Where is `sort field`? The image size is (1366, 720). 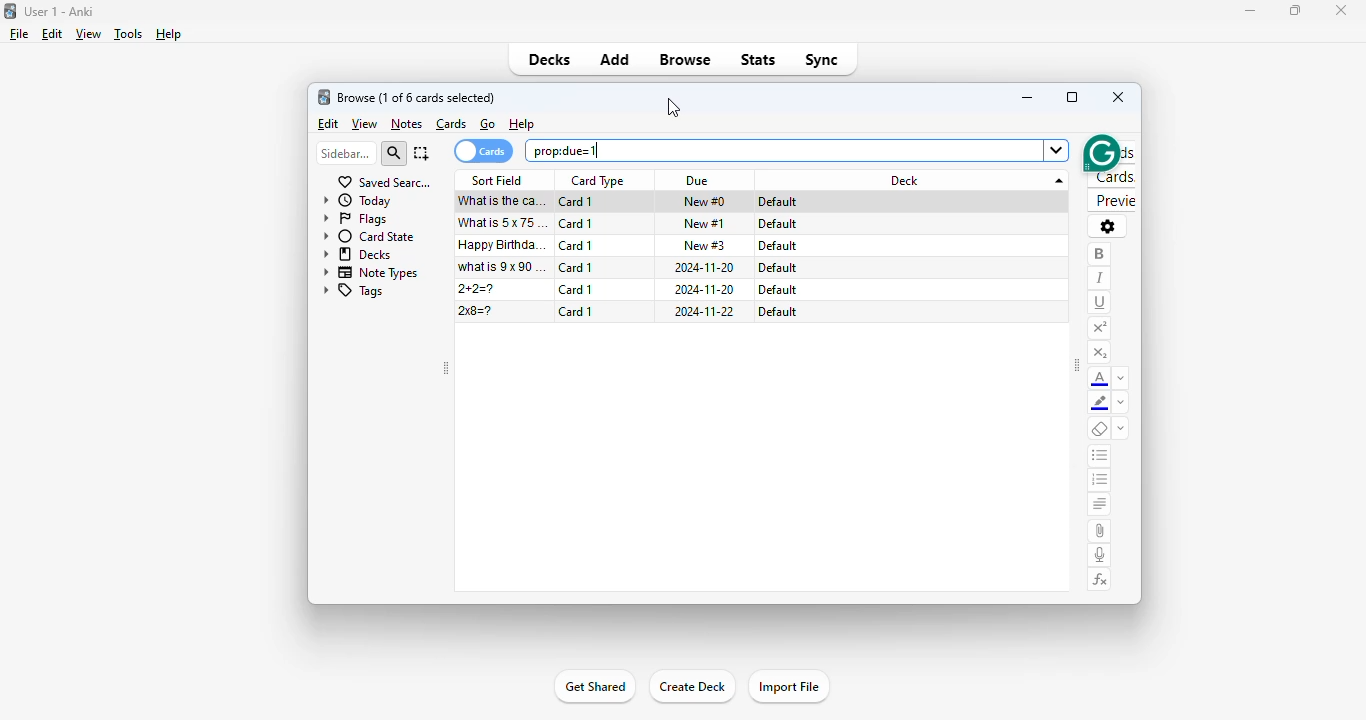
sort field is located at coordinates (499, 180).